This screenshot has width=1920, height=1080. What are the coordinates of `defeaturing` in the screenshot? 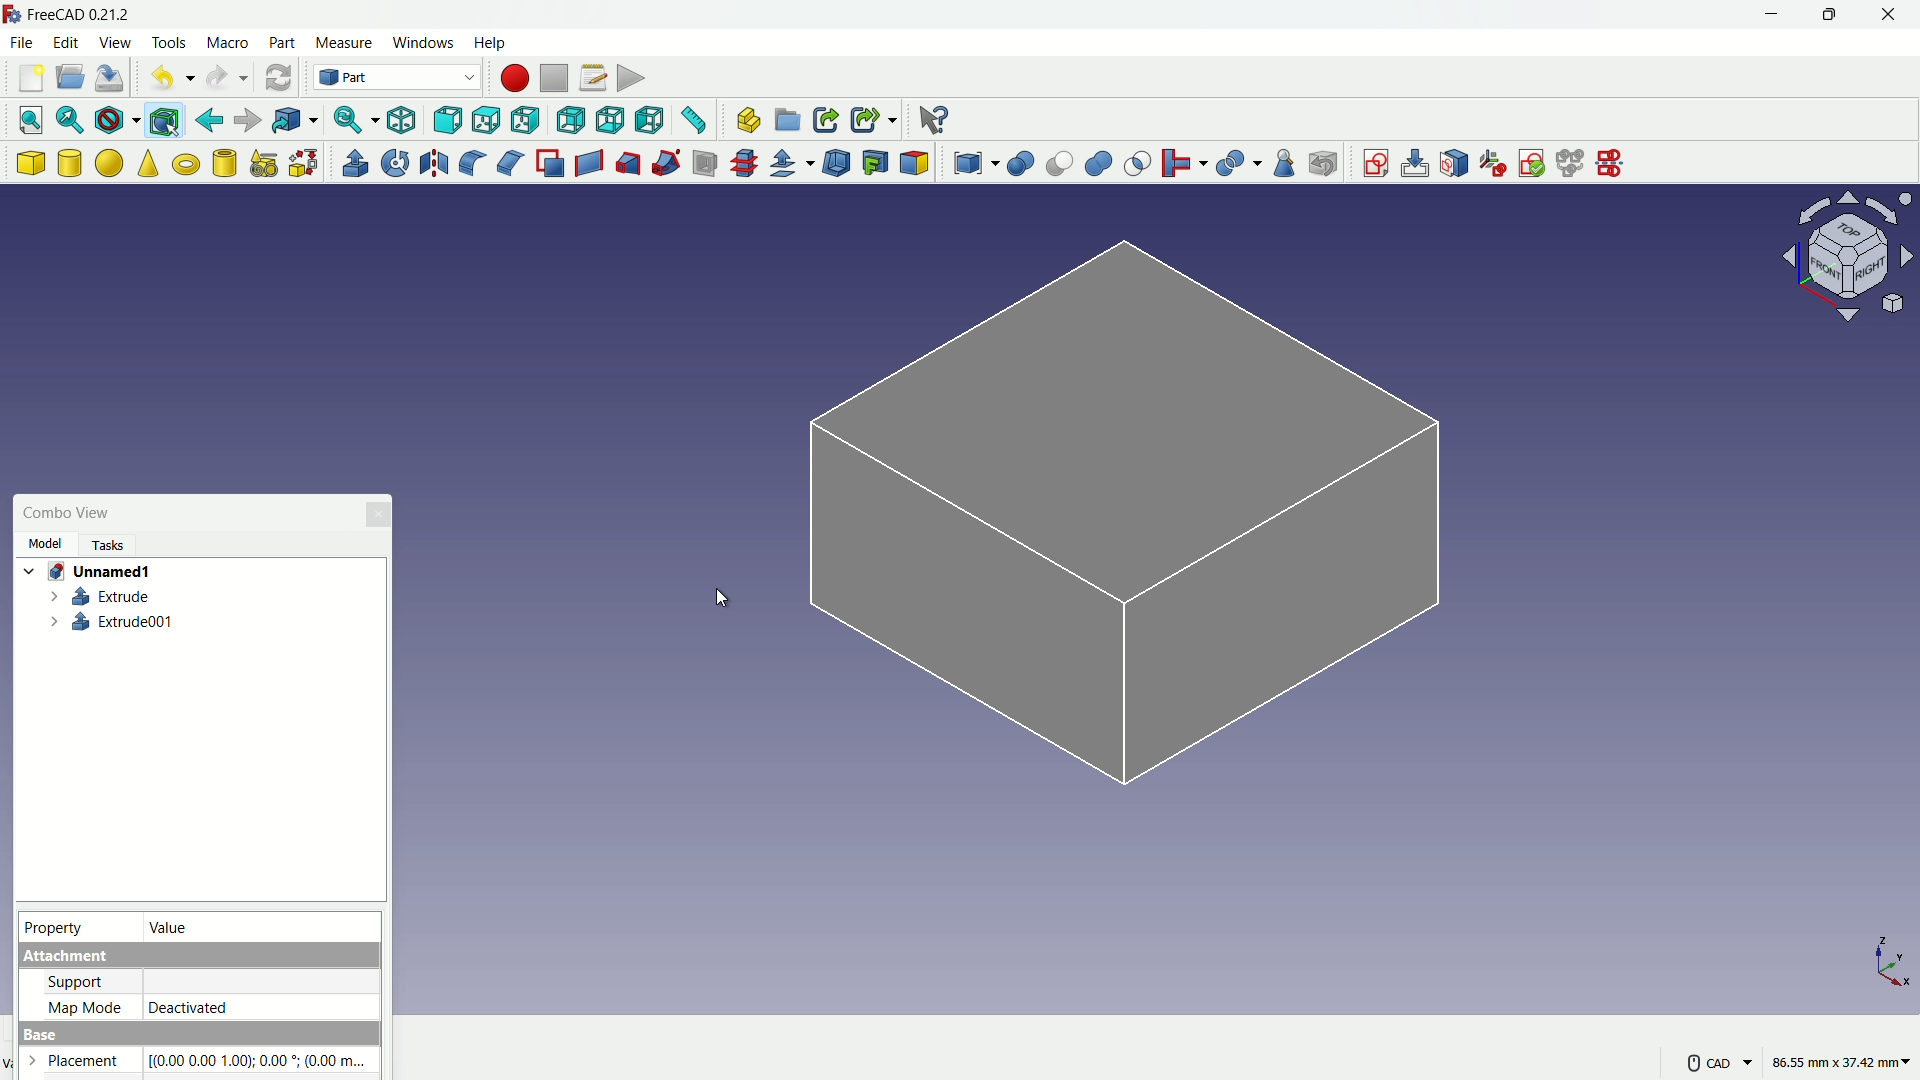 It's located at (1322, 164).